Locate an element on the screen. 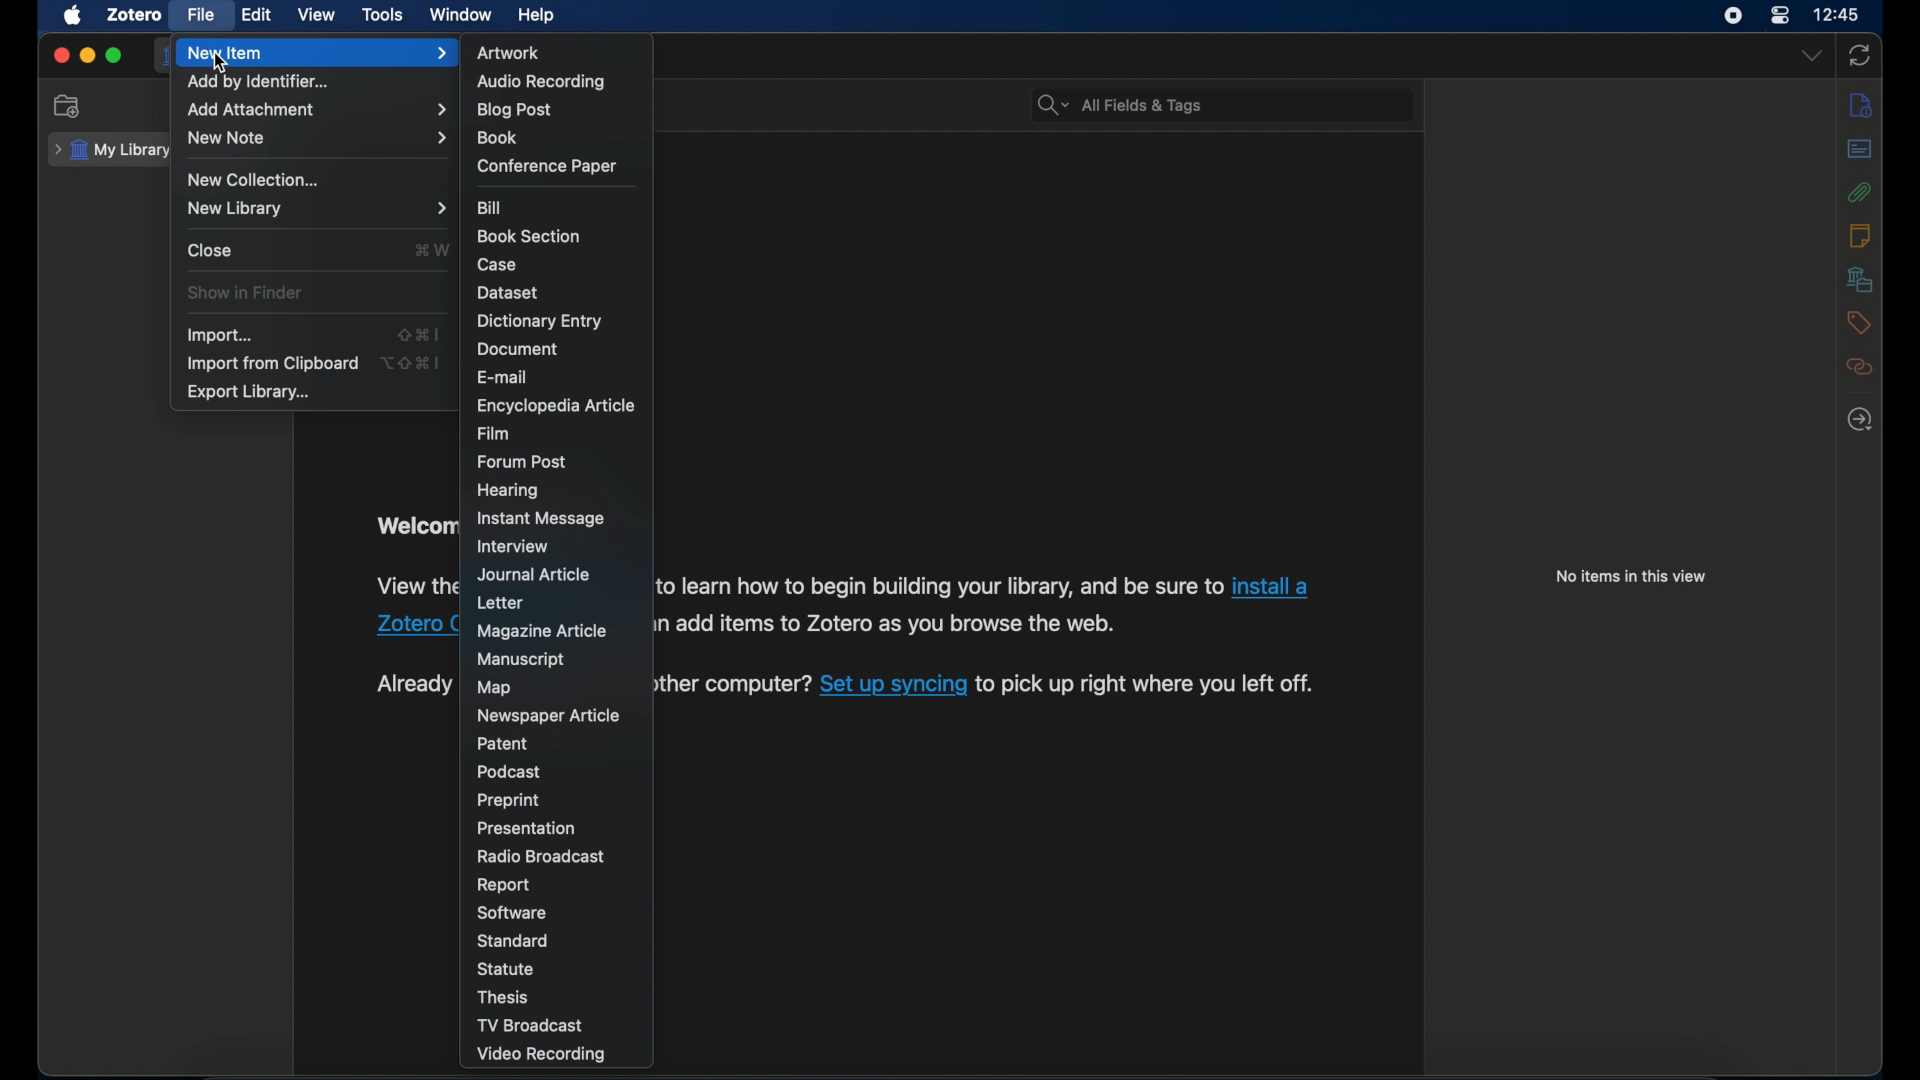 The width and height of the screenshot is (1920, 1080). view is located at coordinates (316, 15).